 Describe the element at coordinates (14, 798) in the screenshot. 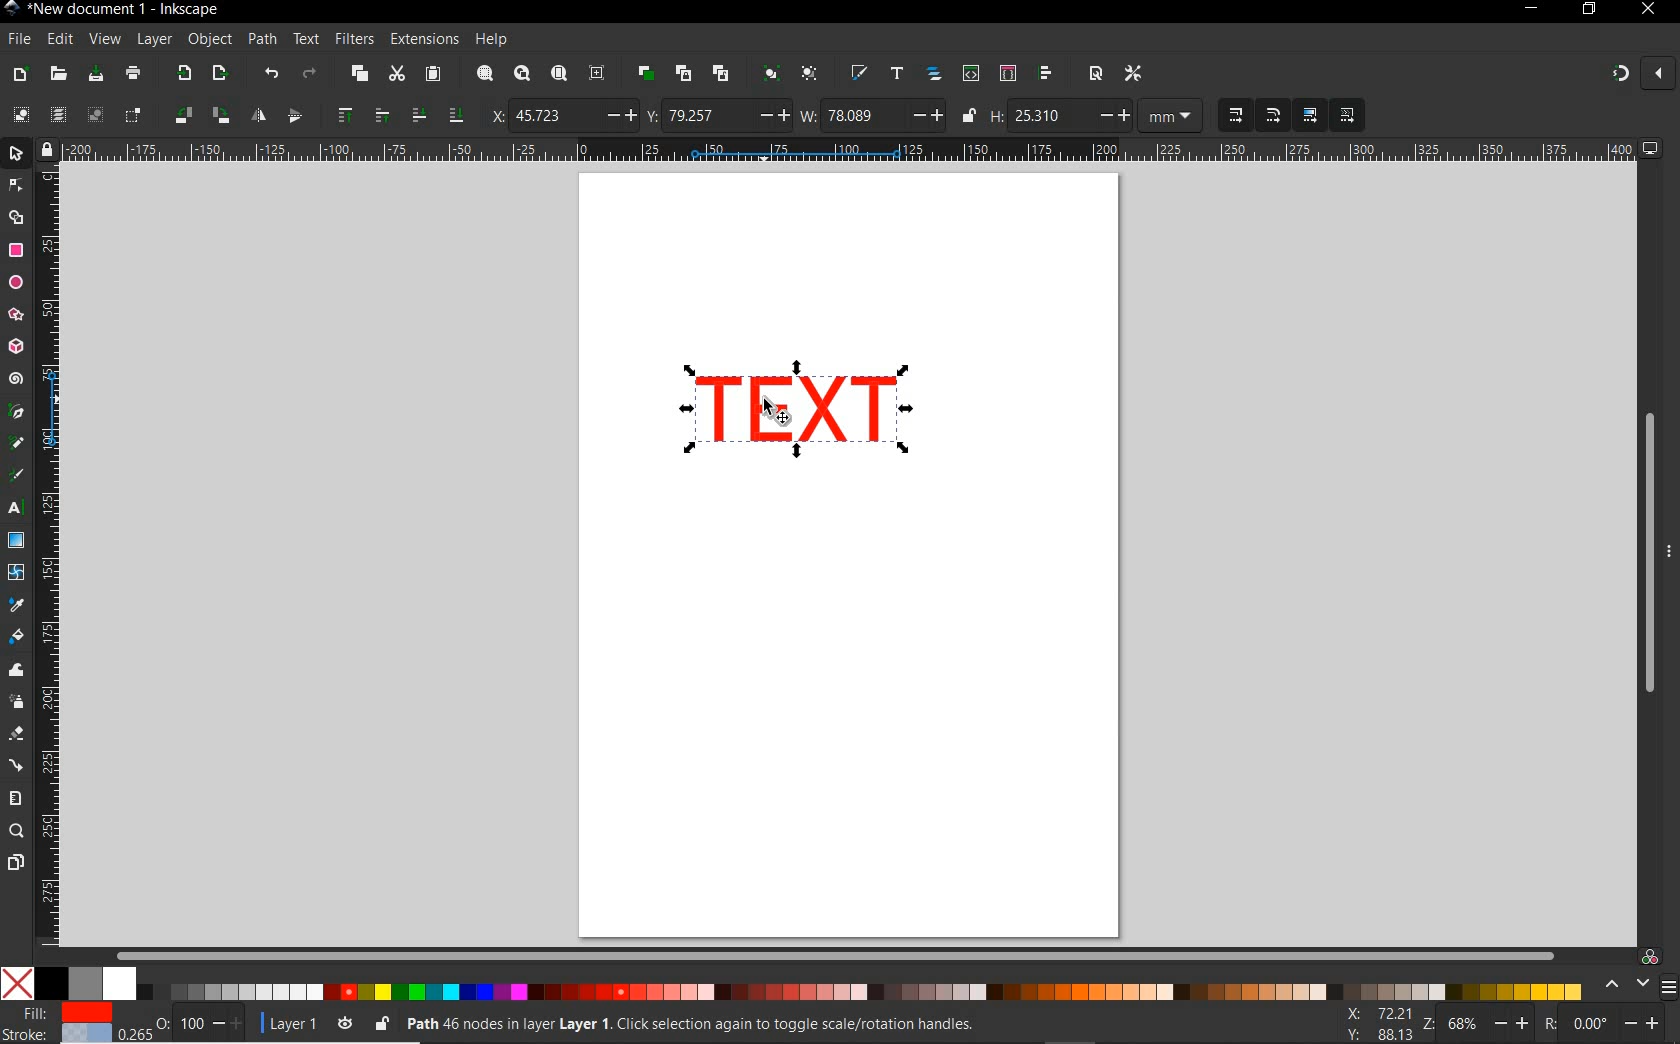

I see `MEASURE TOOL` at that location.